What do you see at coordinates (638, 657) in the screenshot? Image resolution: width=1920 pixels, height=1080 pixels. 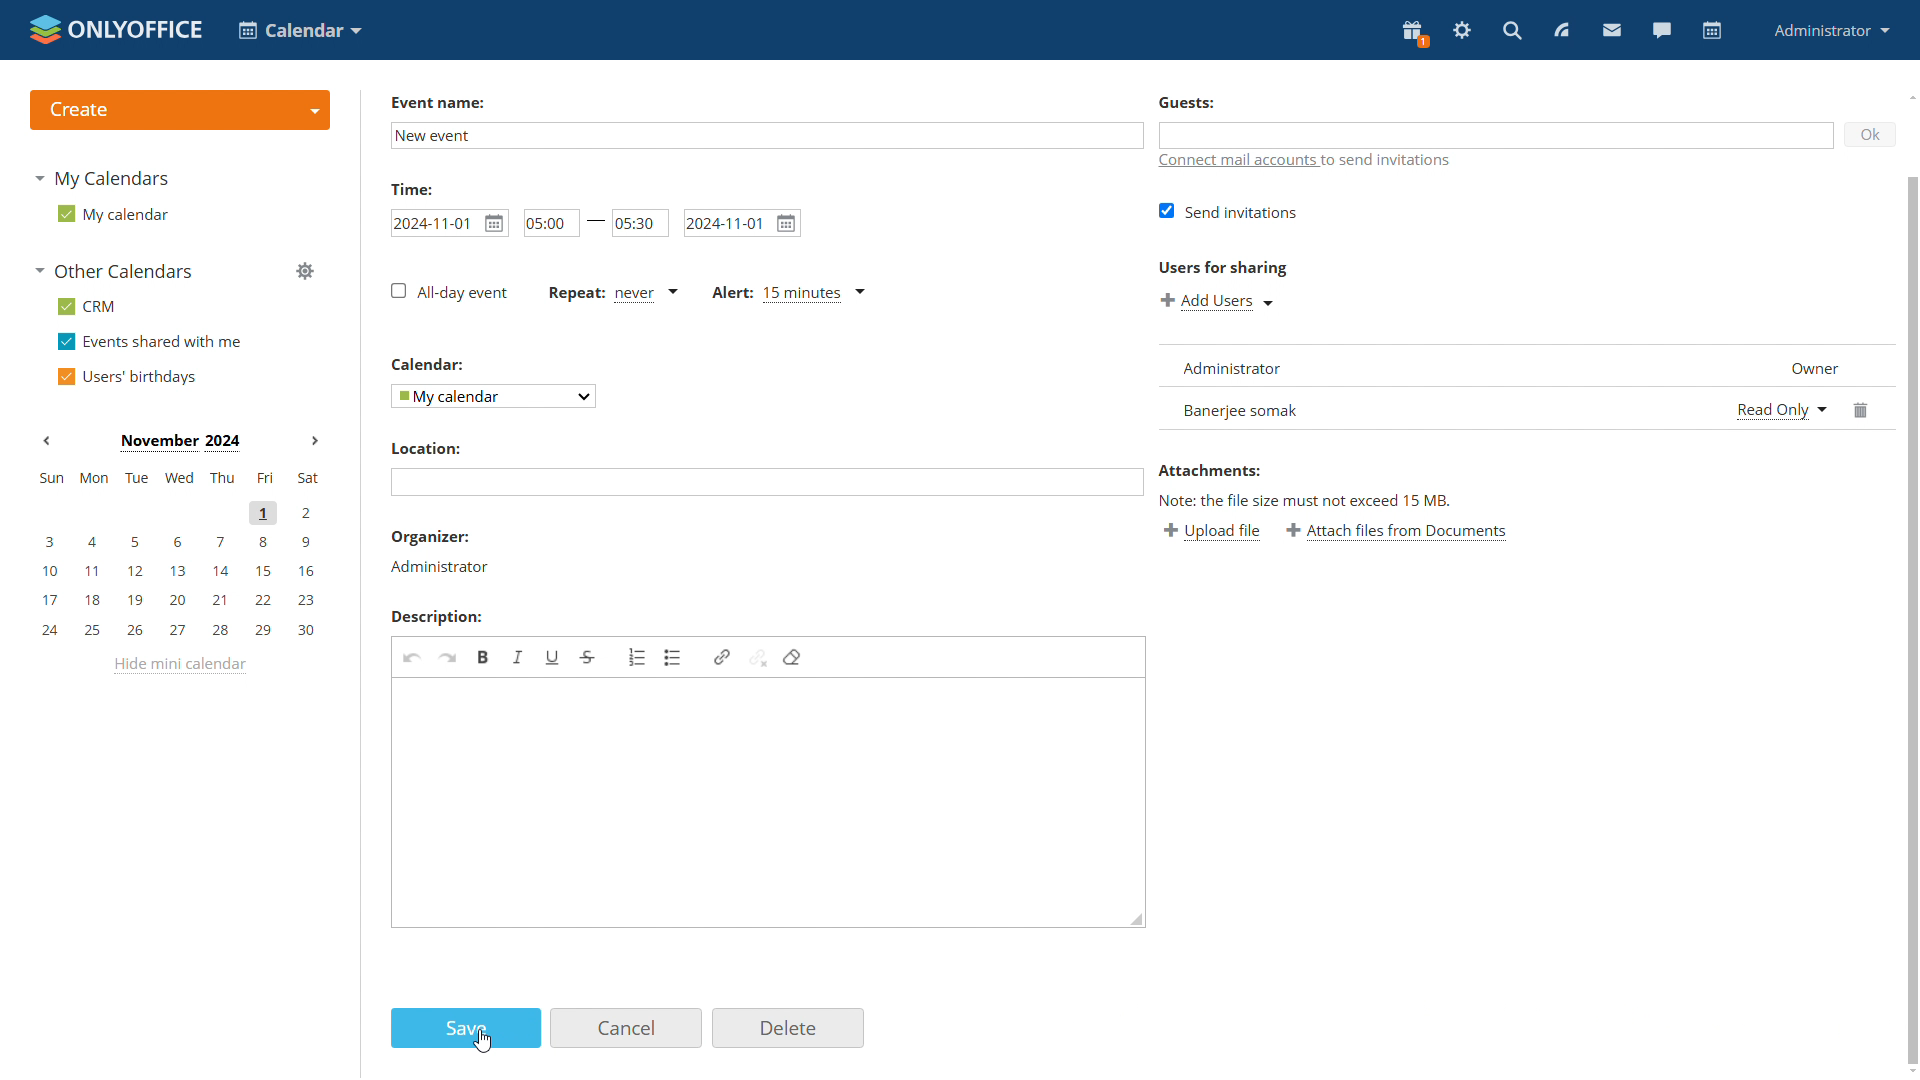 I see `Insert or remove numbered list` at bounding box center [638, 657].